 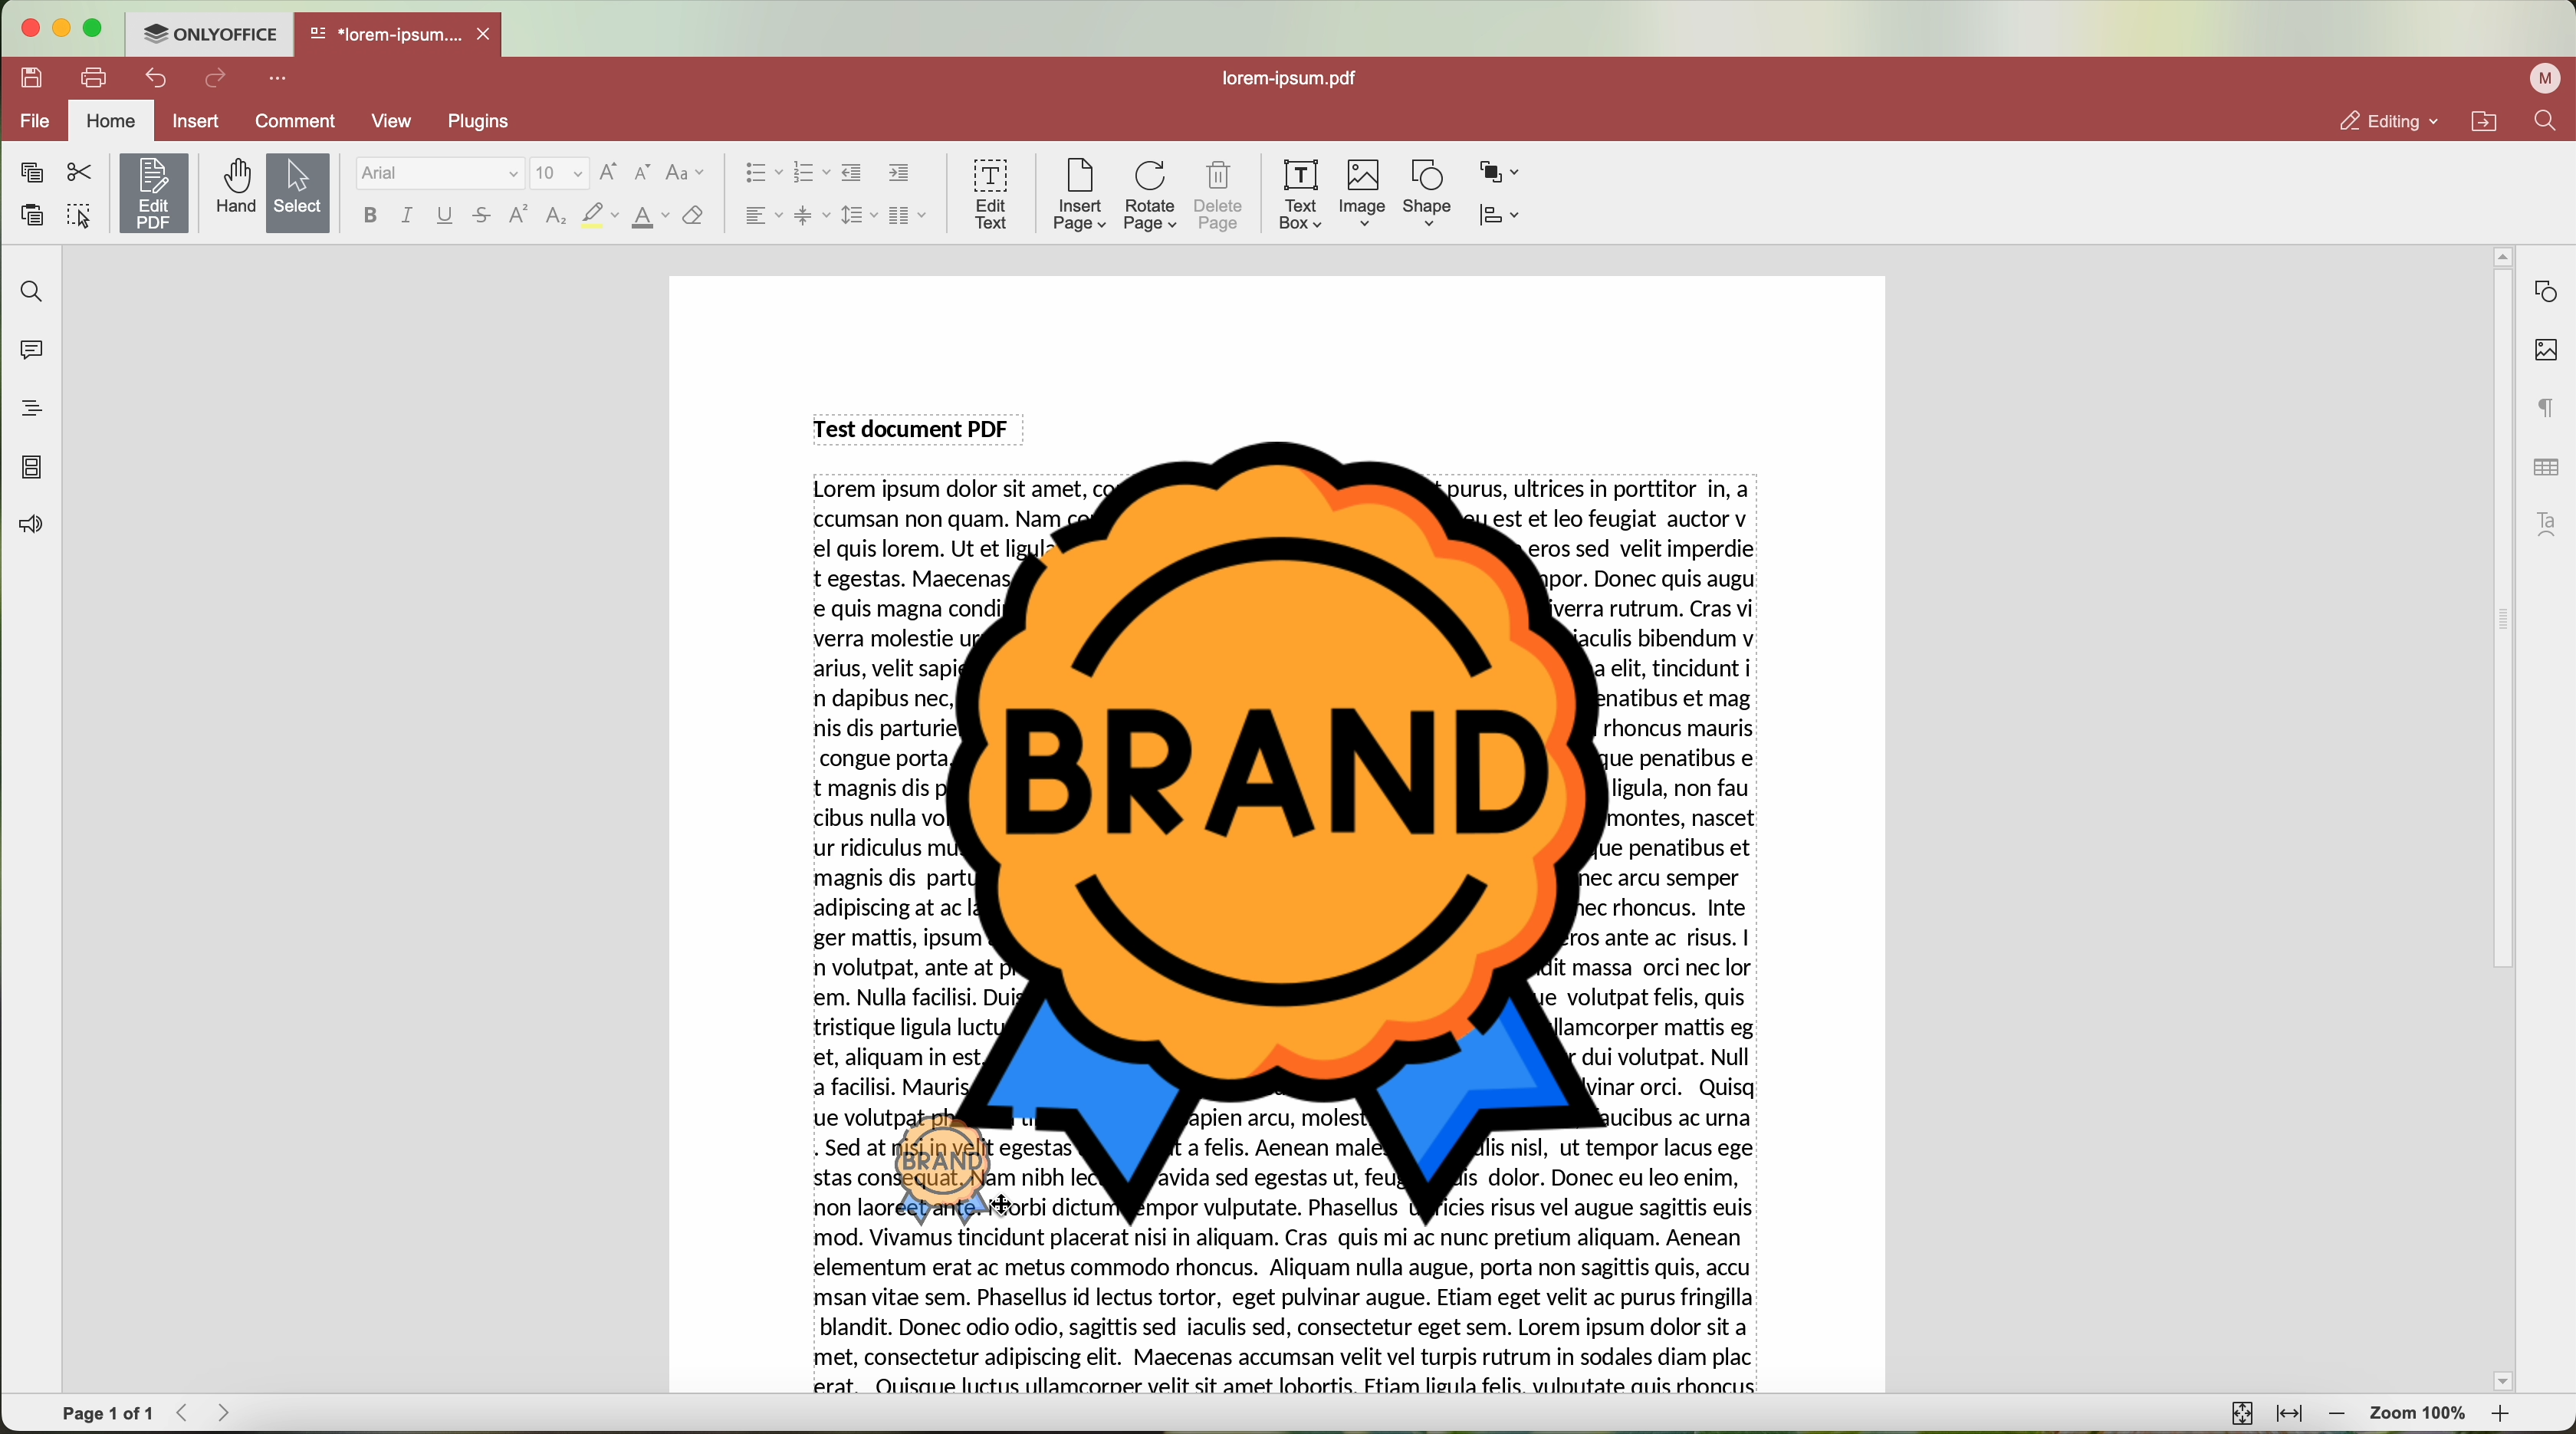 What do you see at coordinates (231, 1412) in the screenshot?
I see `Forward` at bounding box center [231, 1412].